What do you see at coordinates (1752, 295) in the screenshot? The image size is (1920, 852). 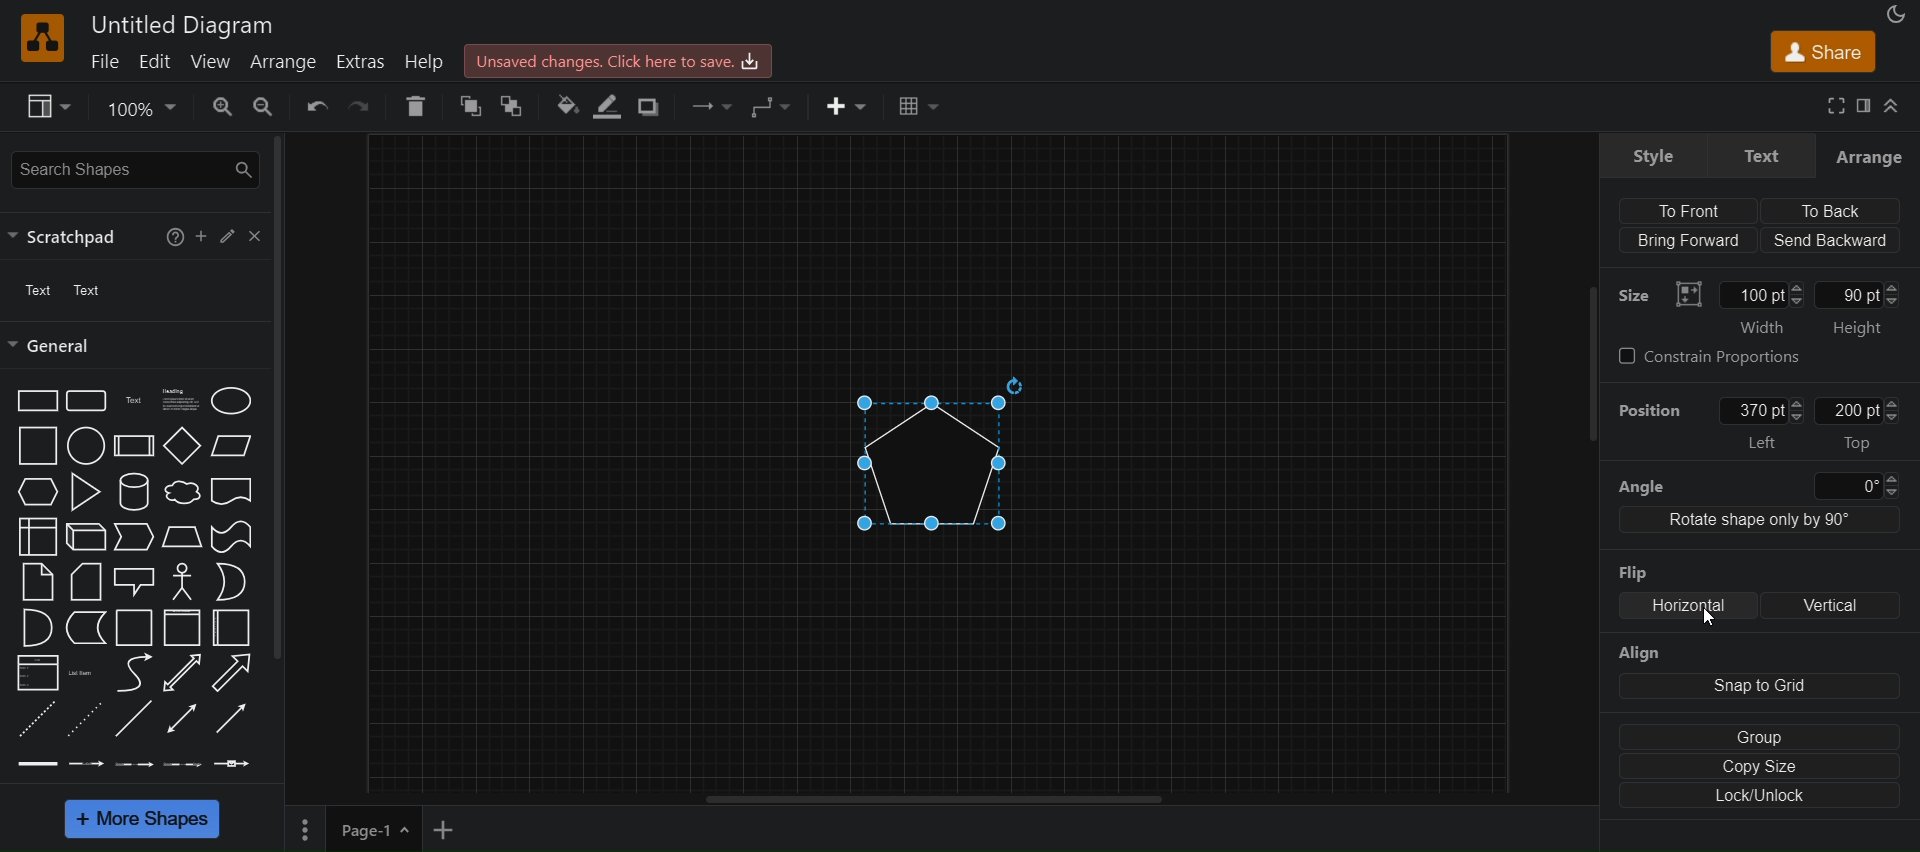 I see `Manually input width` at bounding box center [1752, 295].